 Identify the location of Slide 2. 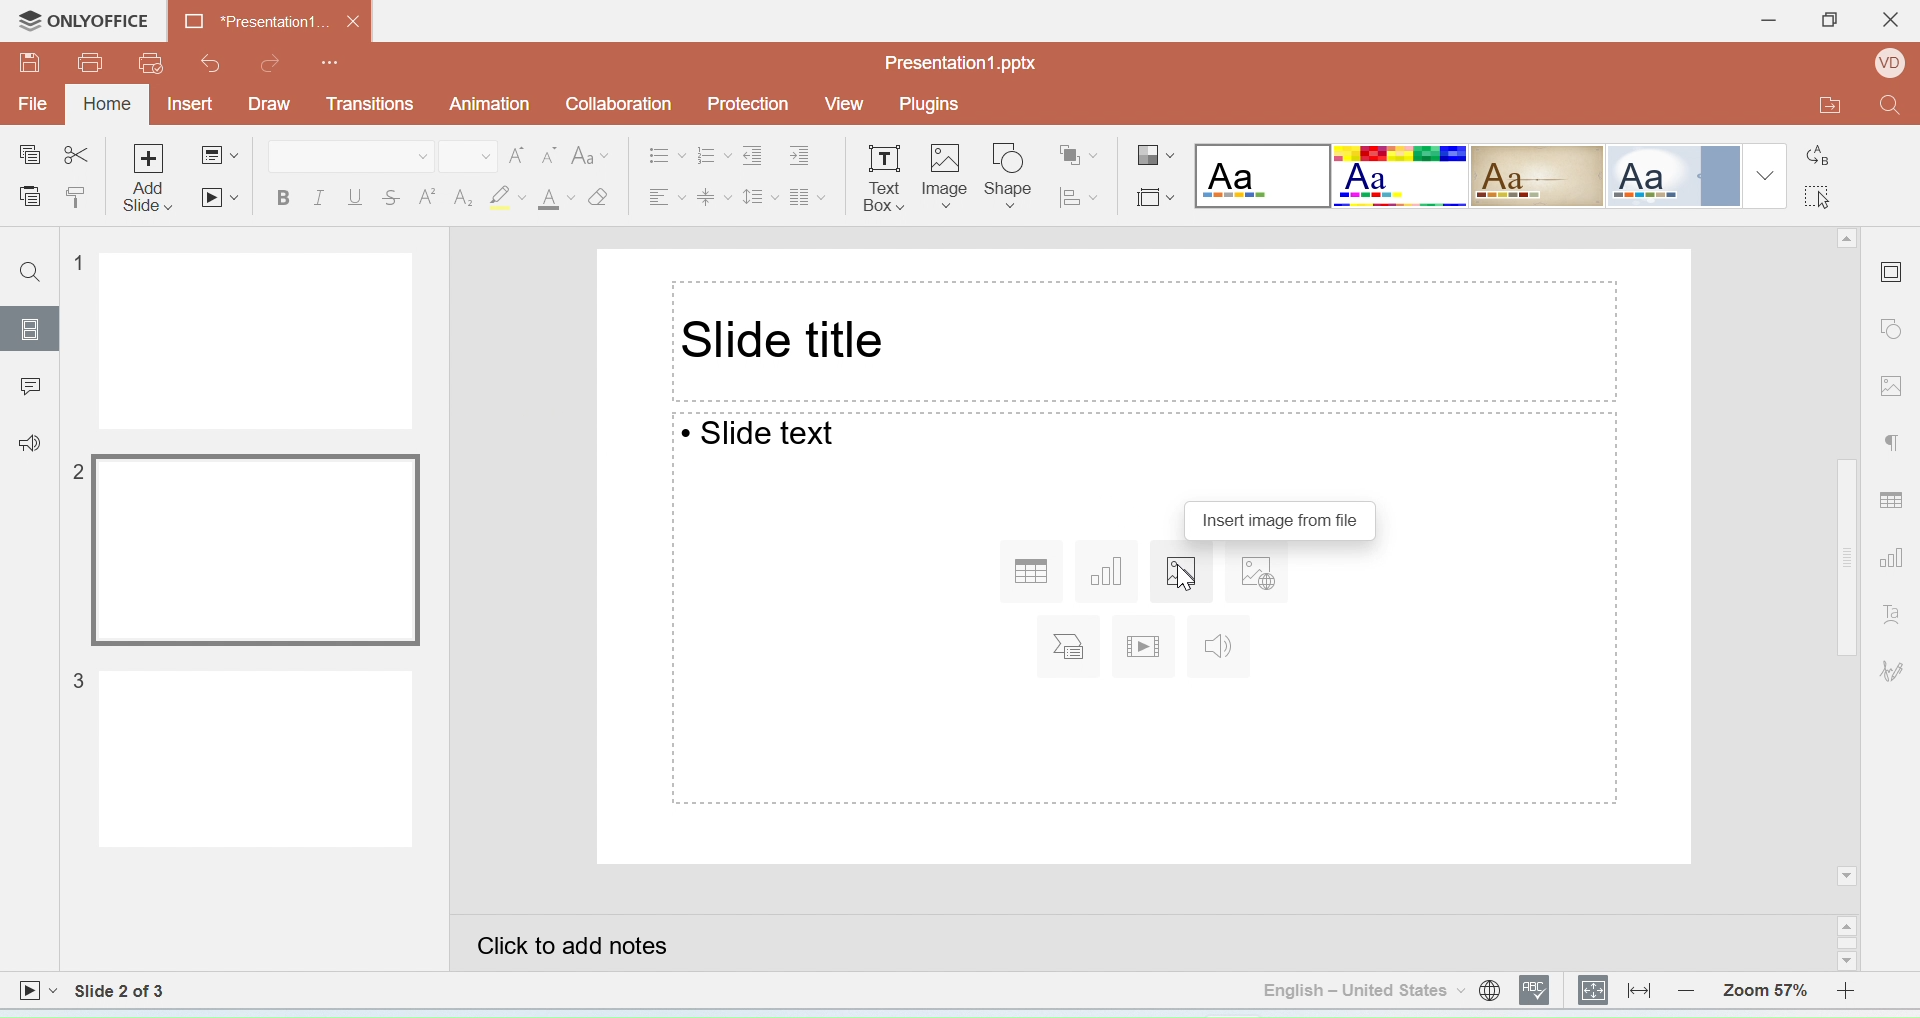
(244, 551).